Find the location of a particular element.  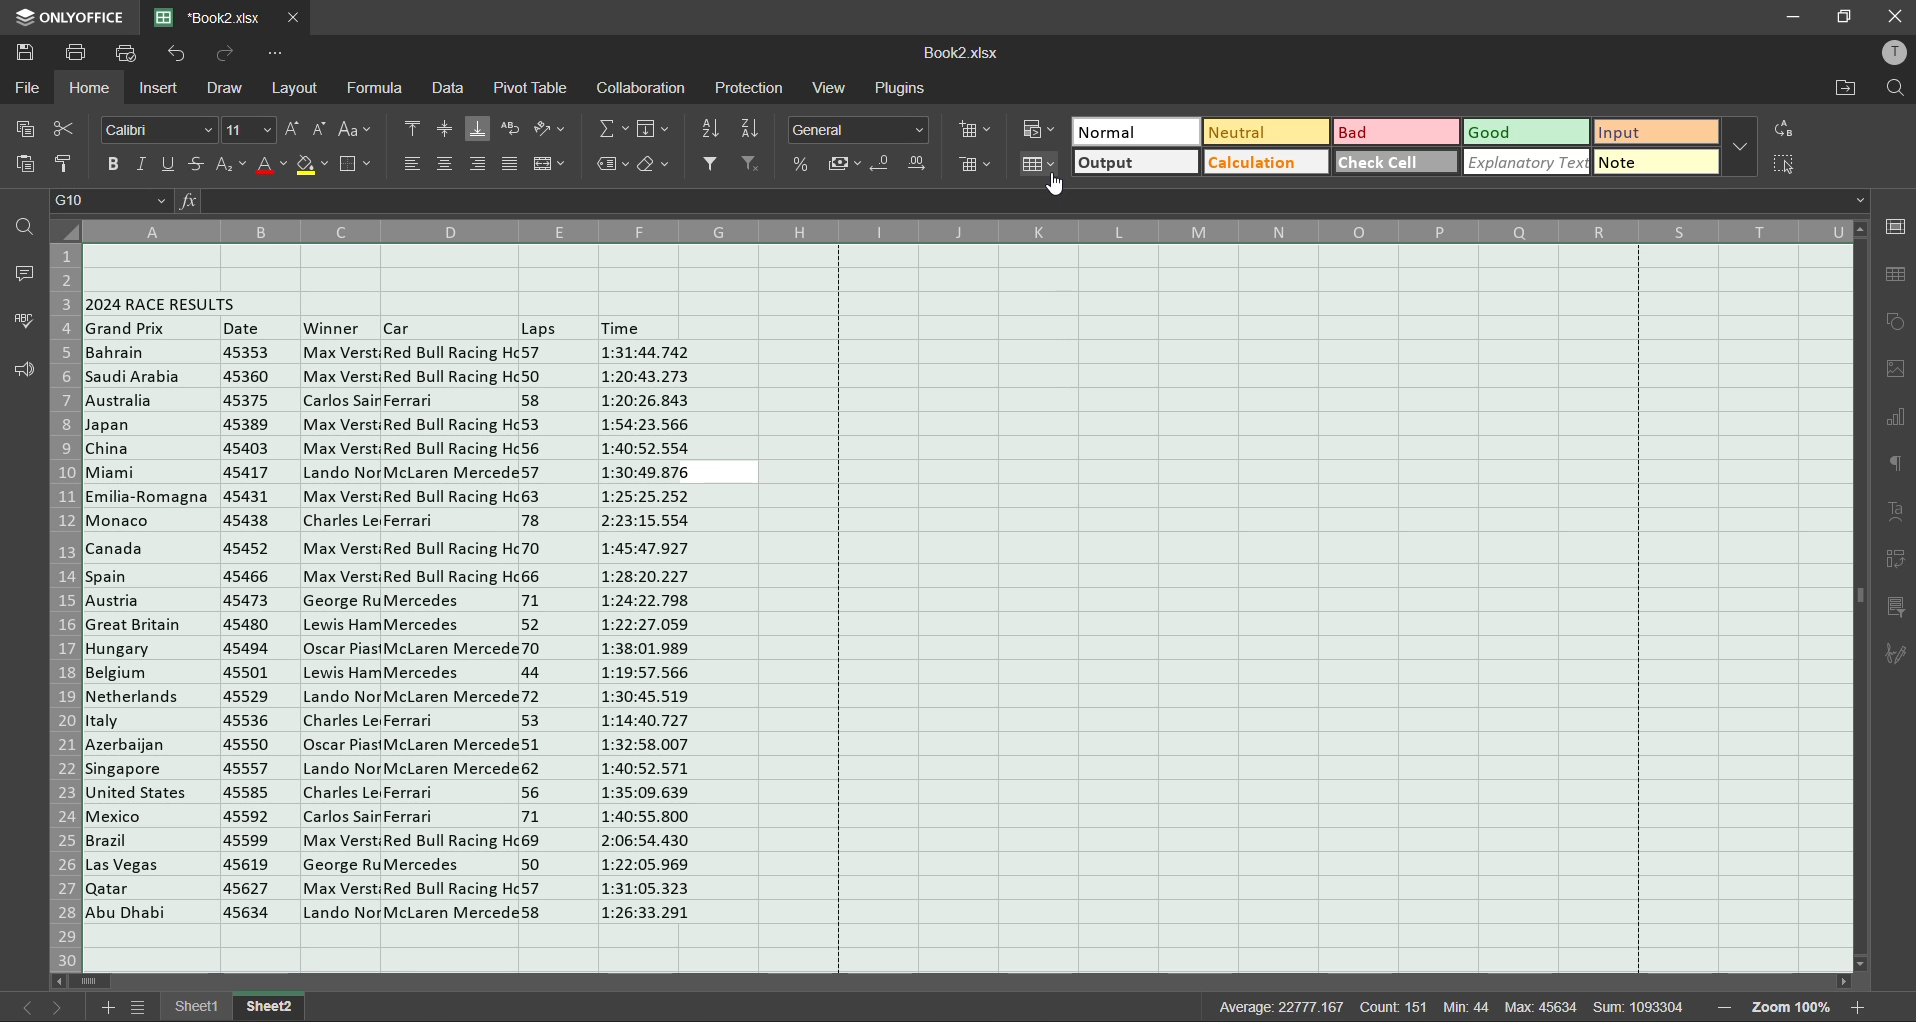

customize quick access toolbar is located at coordinates (277, 52).